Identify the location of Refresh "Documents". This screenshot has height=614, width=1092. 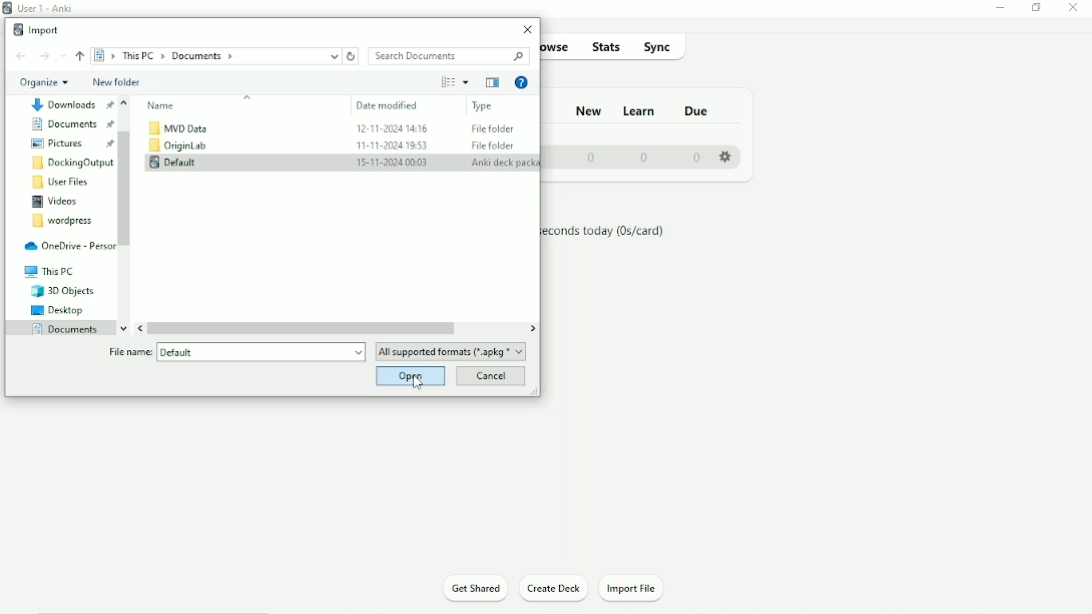
(353, 52).